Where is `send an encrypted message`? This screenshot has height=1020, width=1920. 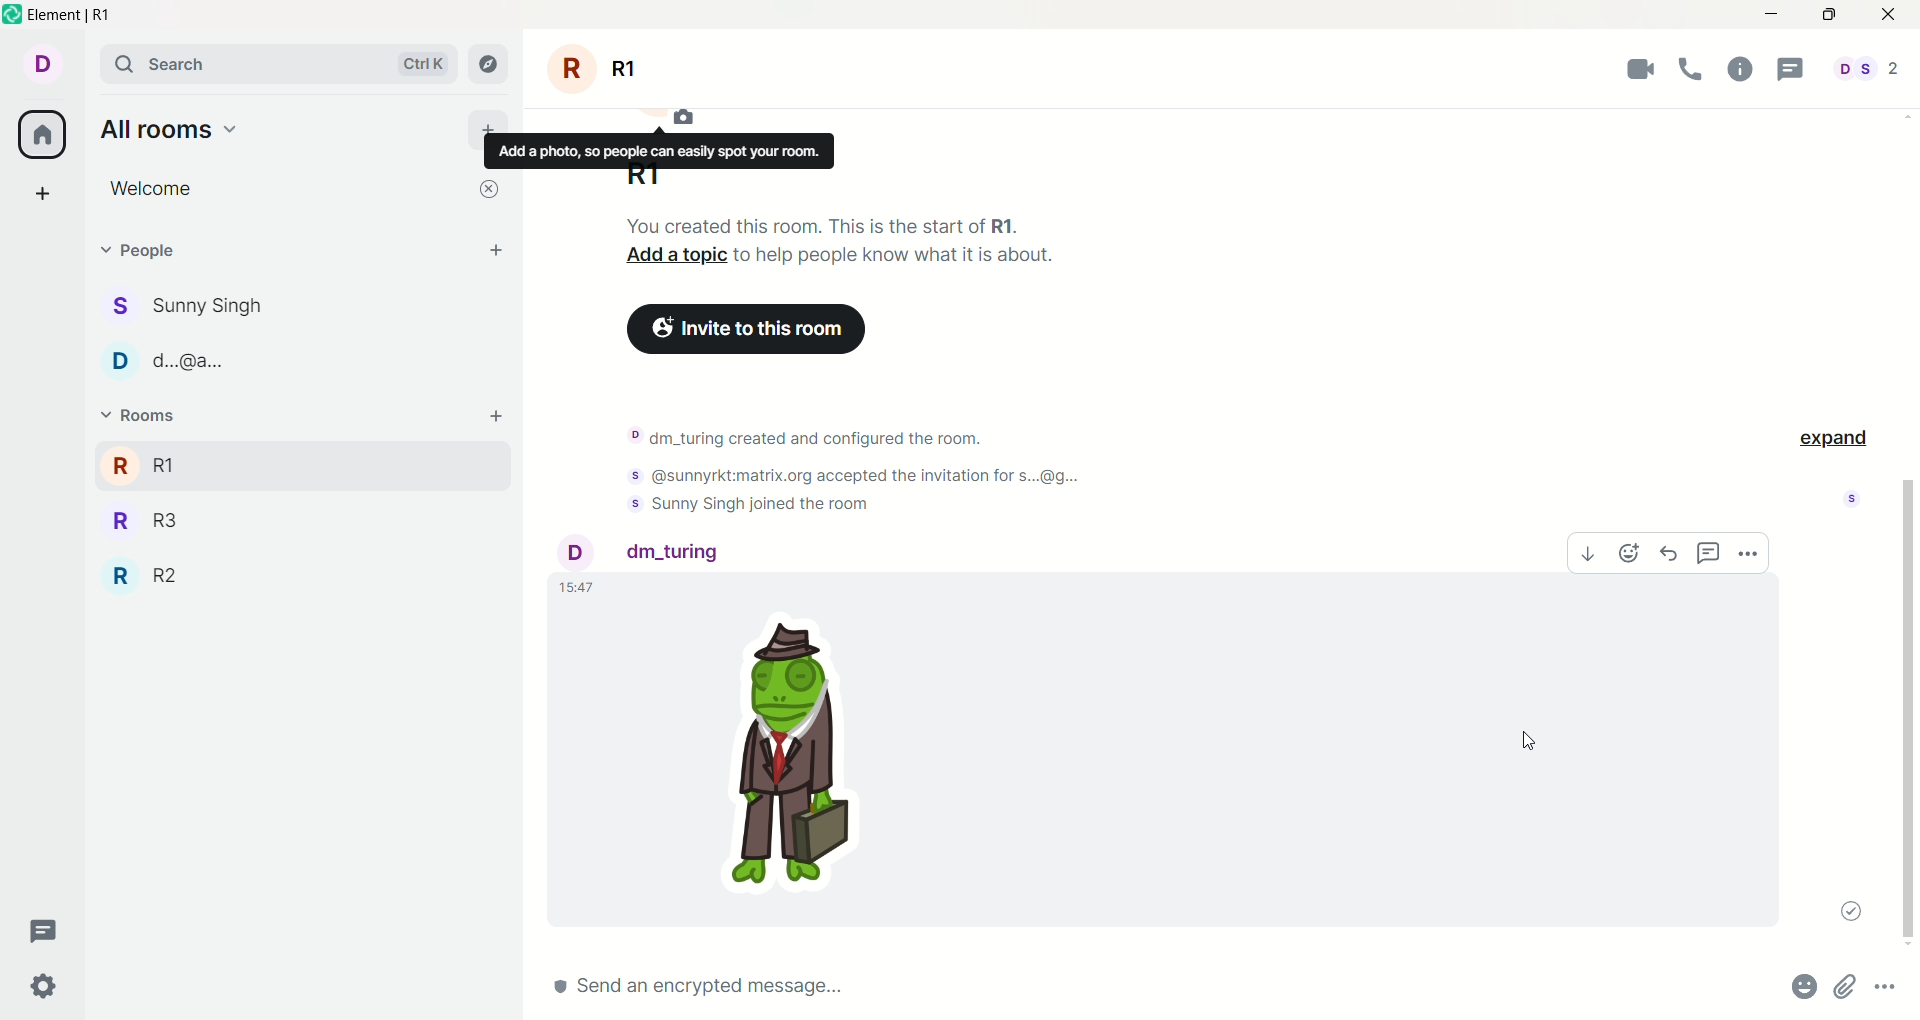
send an encrypted message is located at coordinates (1108, 987).